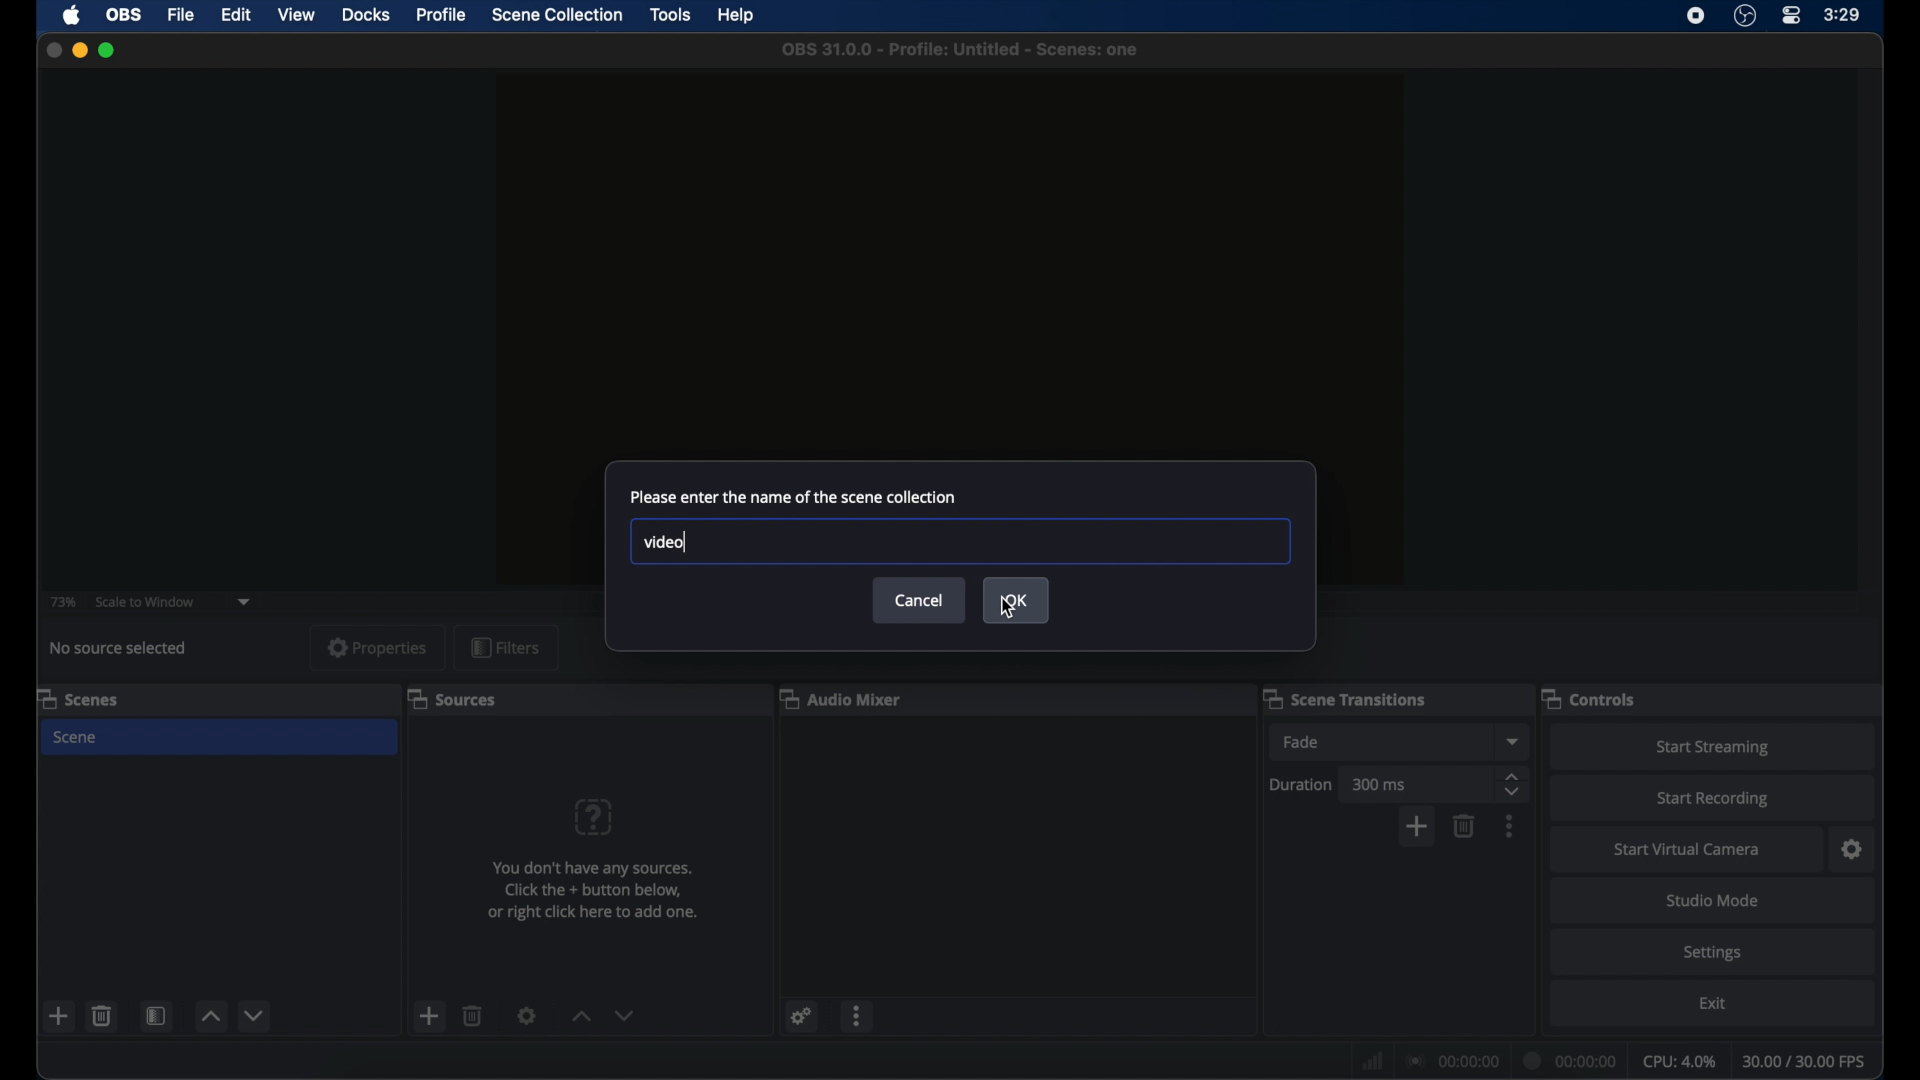 The image size is (1920, 1080). I want to click on cancel, so click(919, 601).